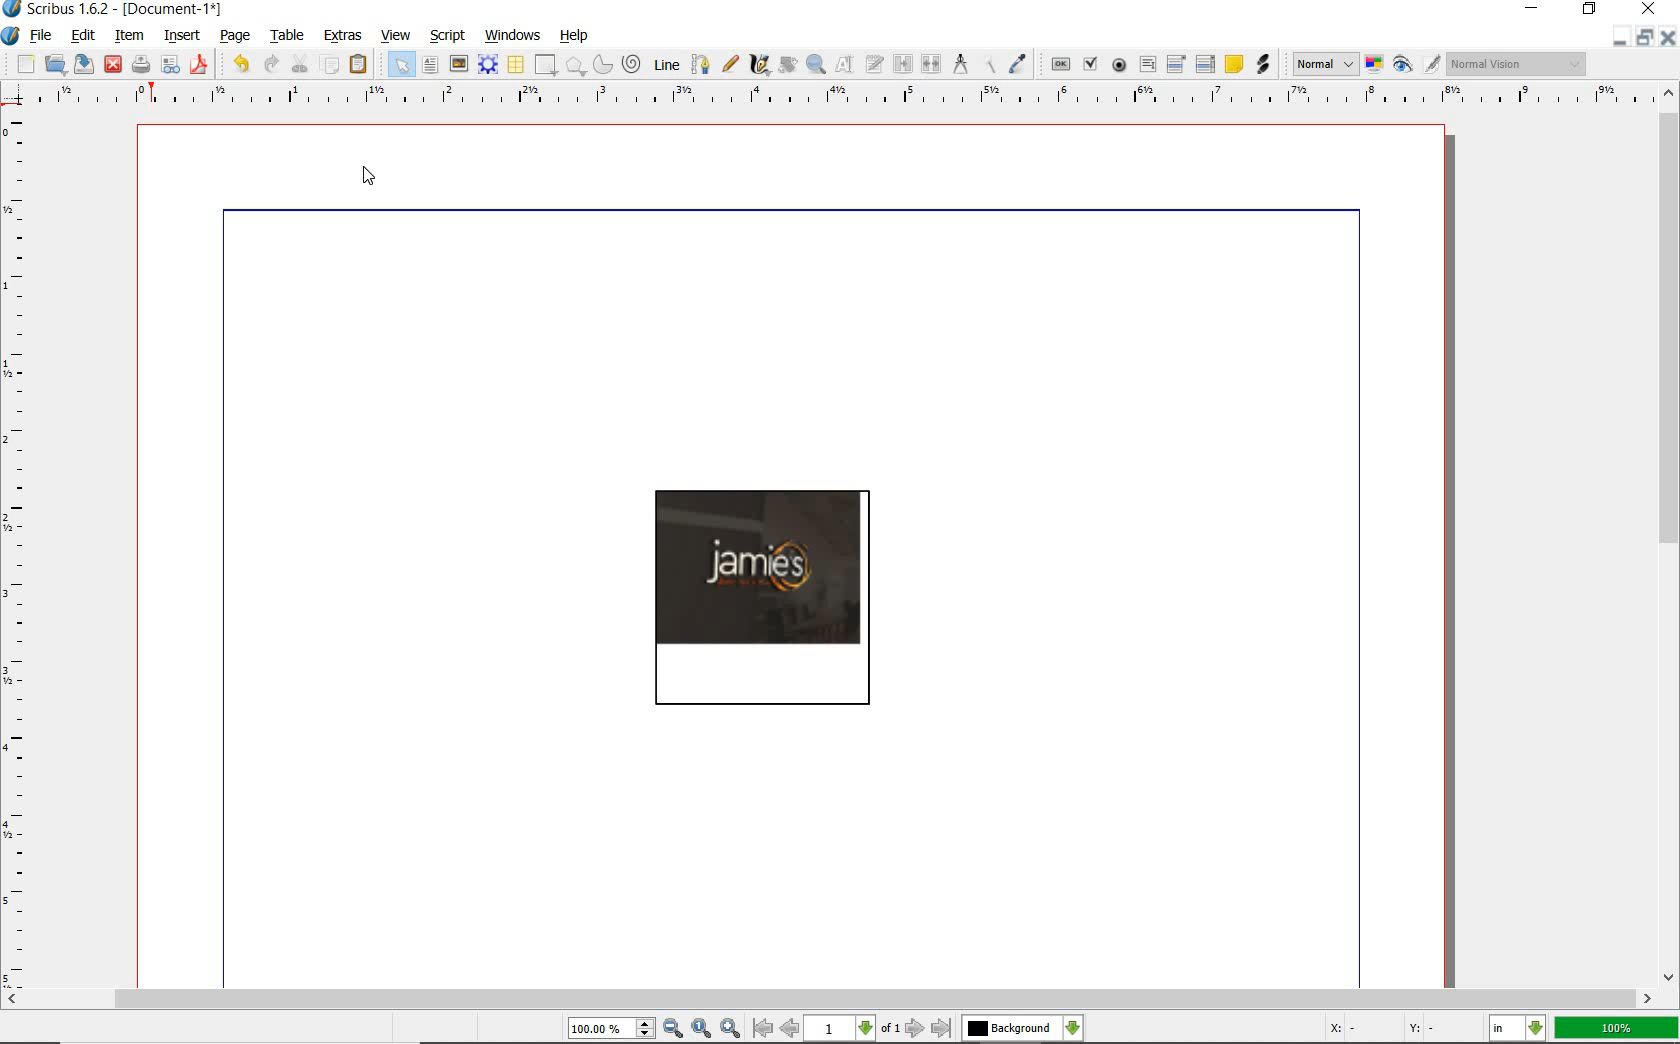  What do you see at coordinates (240, 63) in the screenshot?
I see `undo` at bounding box center [240, 63].